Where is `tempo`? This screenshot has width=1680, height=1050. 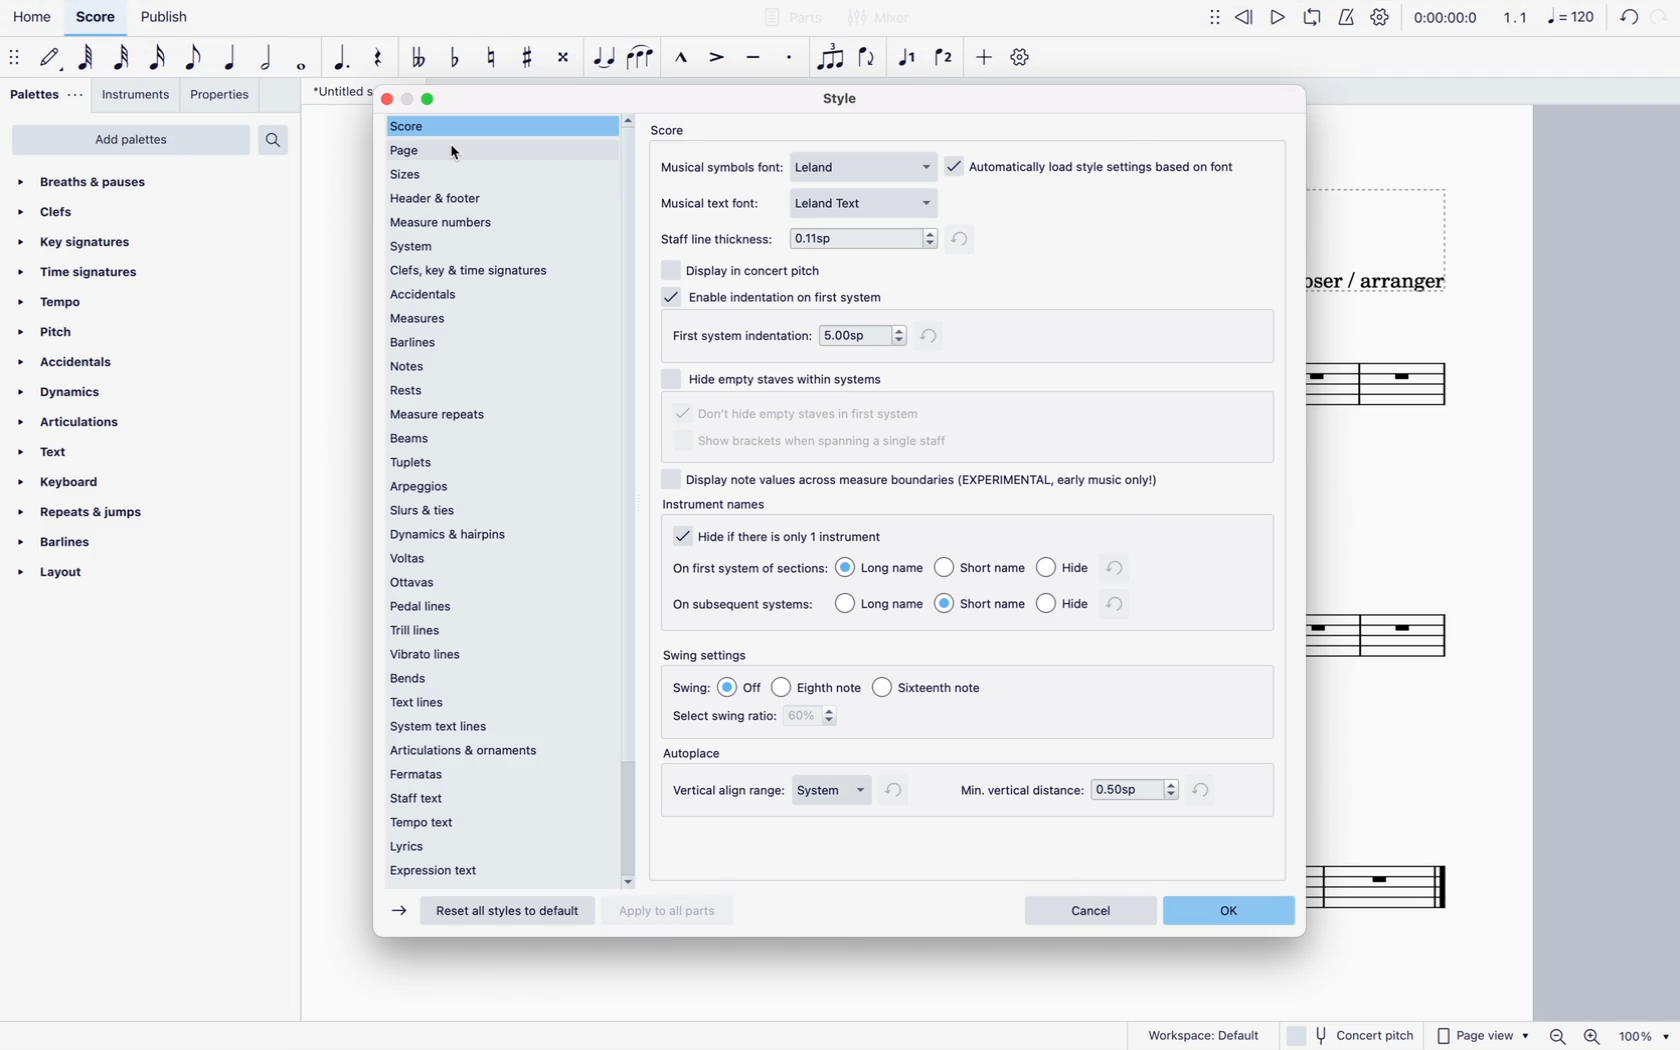
tempo is located at coordinates (54, 301).